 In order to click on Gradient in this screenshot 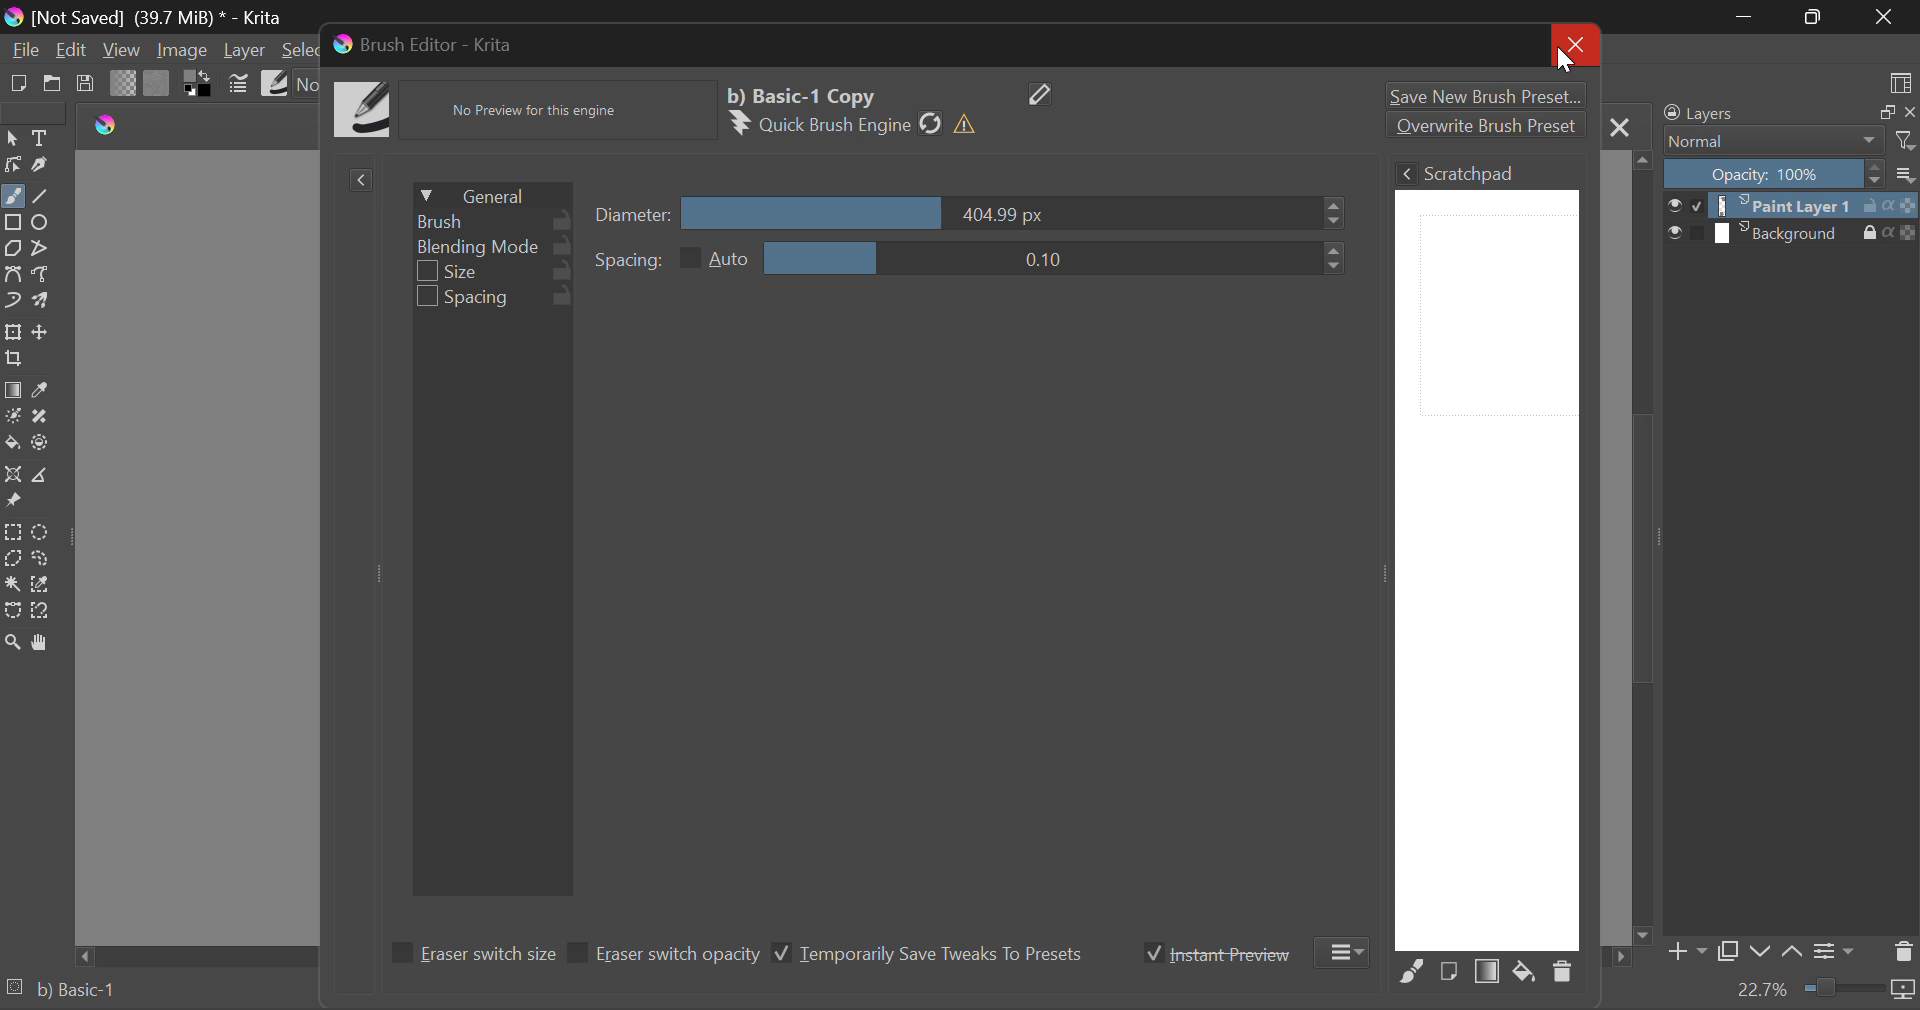, I will do `click(124, 83)`.